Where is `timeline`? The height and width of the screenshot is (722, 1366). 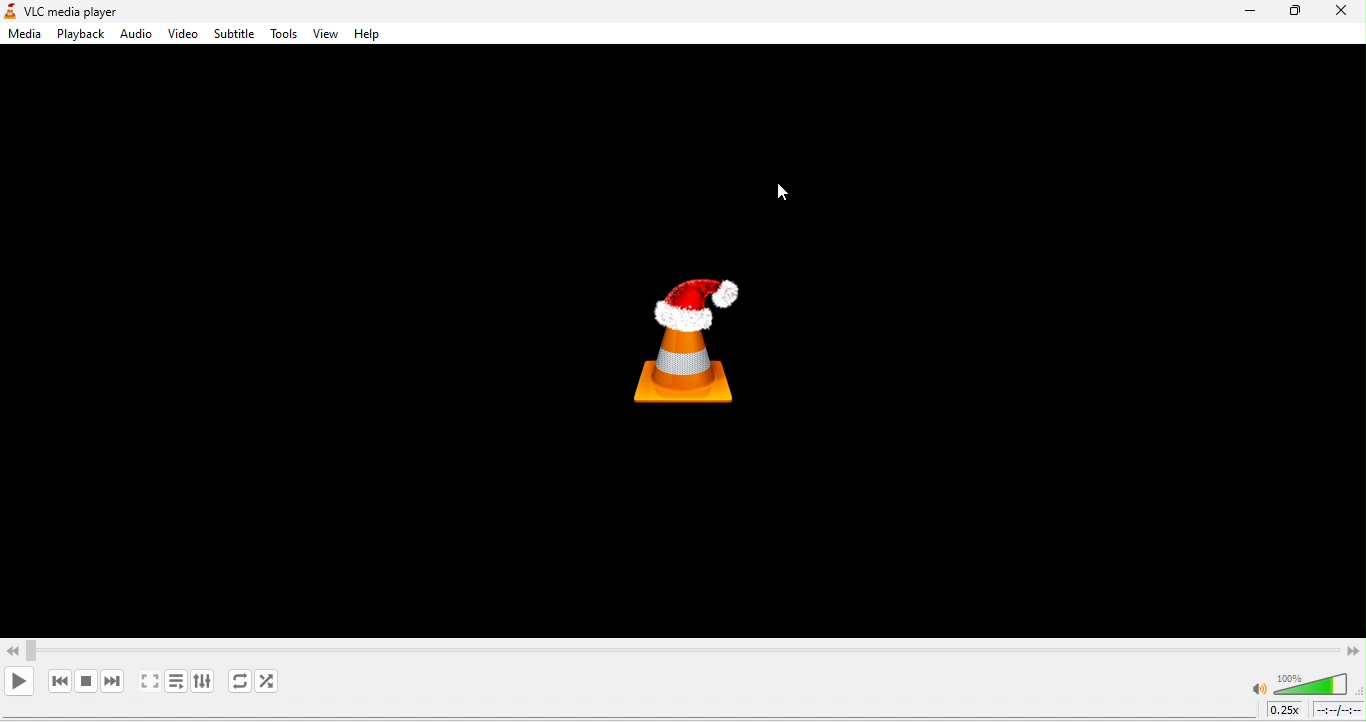
timeline is located at coordinates (1339, 710).